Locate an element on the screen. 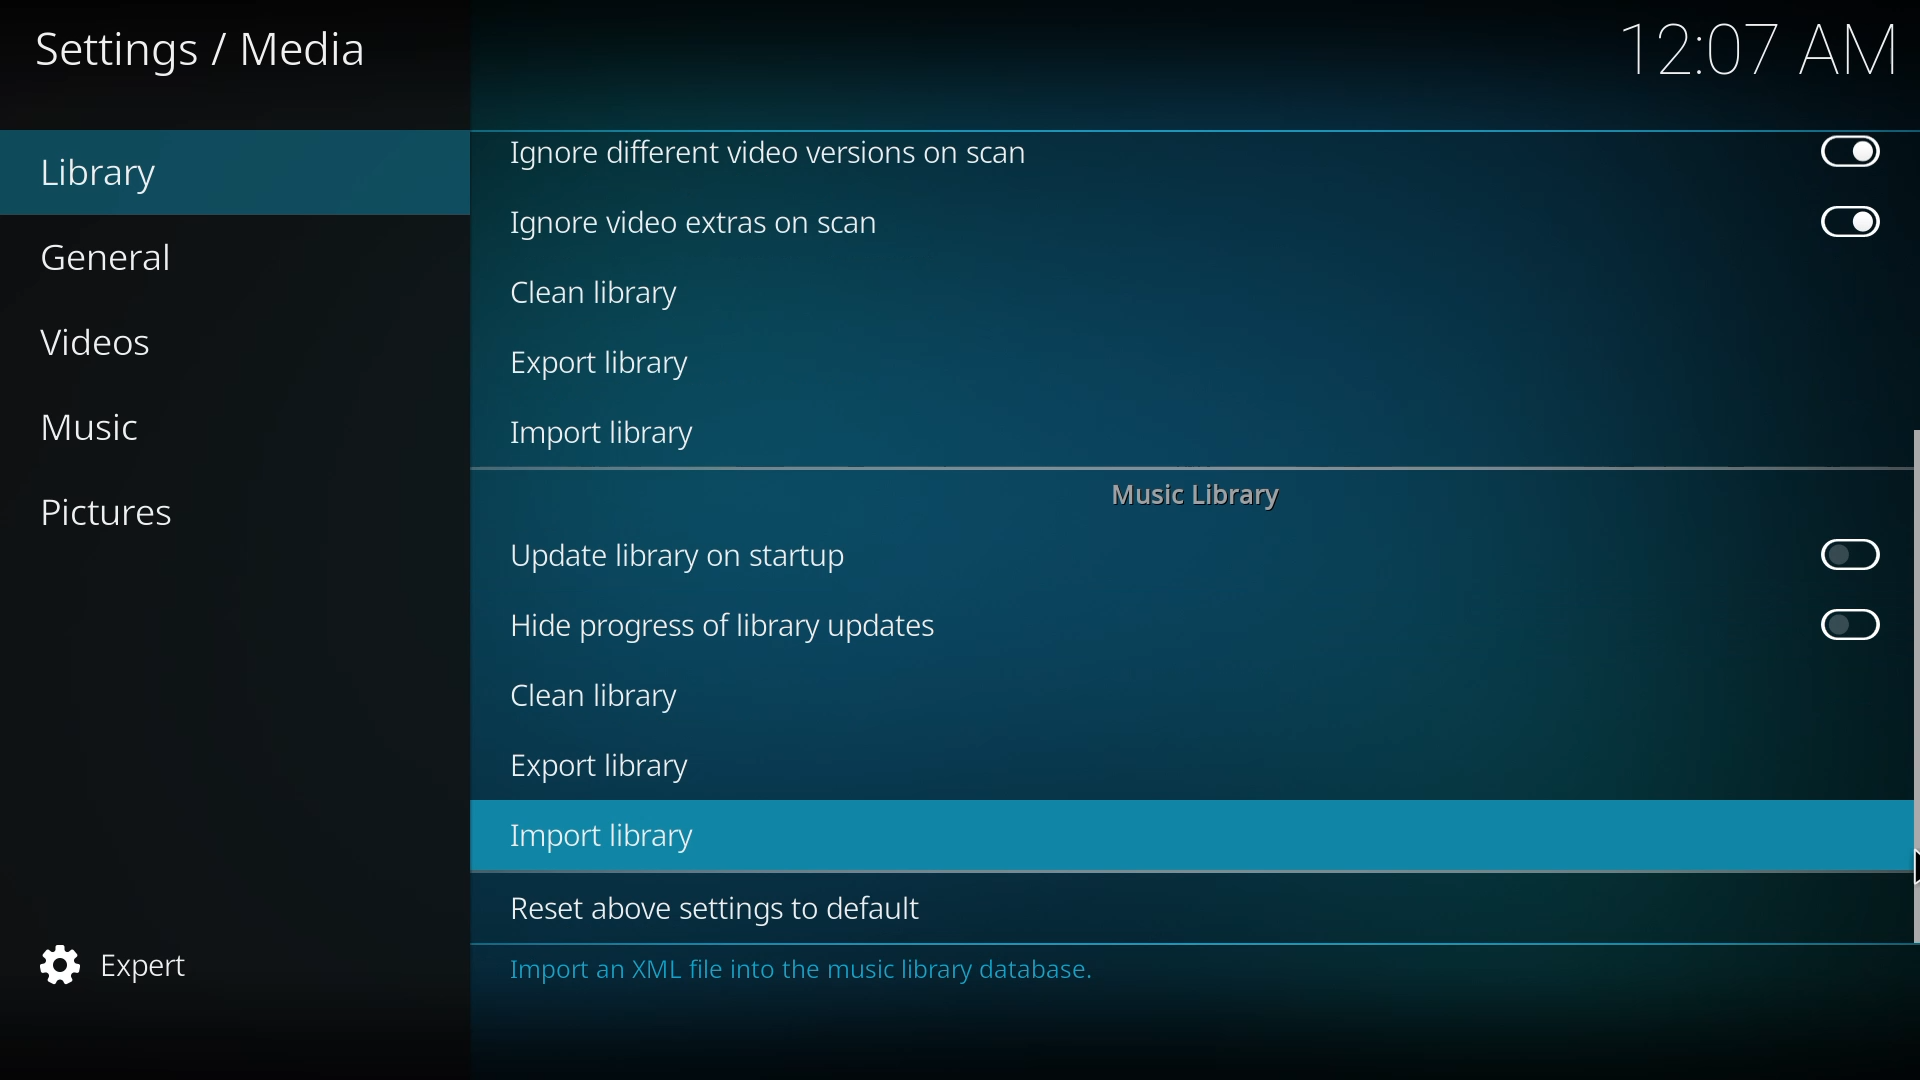 Image resolution: width=1920 pixels, height=1080 pixels. library is located at coordinates (99, 175).